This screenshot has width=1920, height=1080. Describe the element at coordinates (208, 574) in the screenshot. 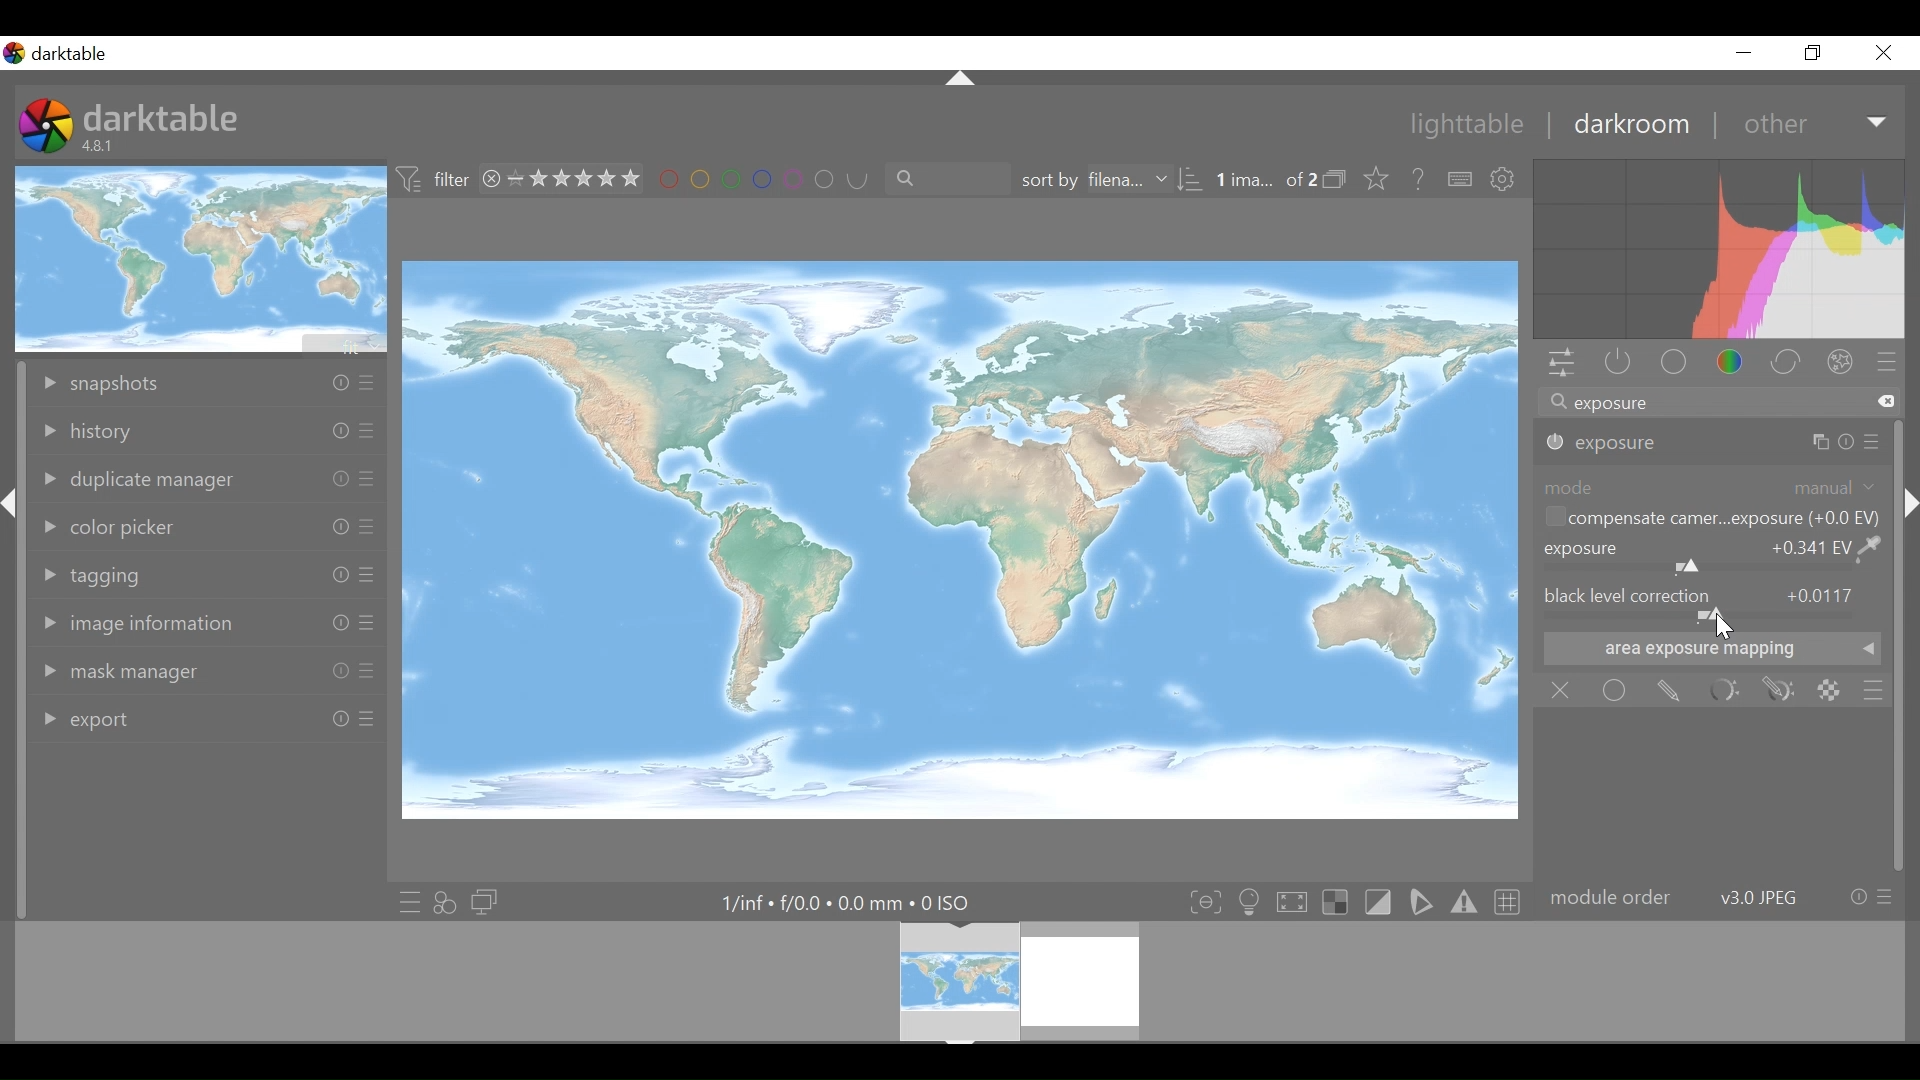

I see `tagging` at that location.